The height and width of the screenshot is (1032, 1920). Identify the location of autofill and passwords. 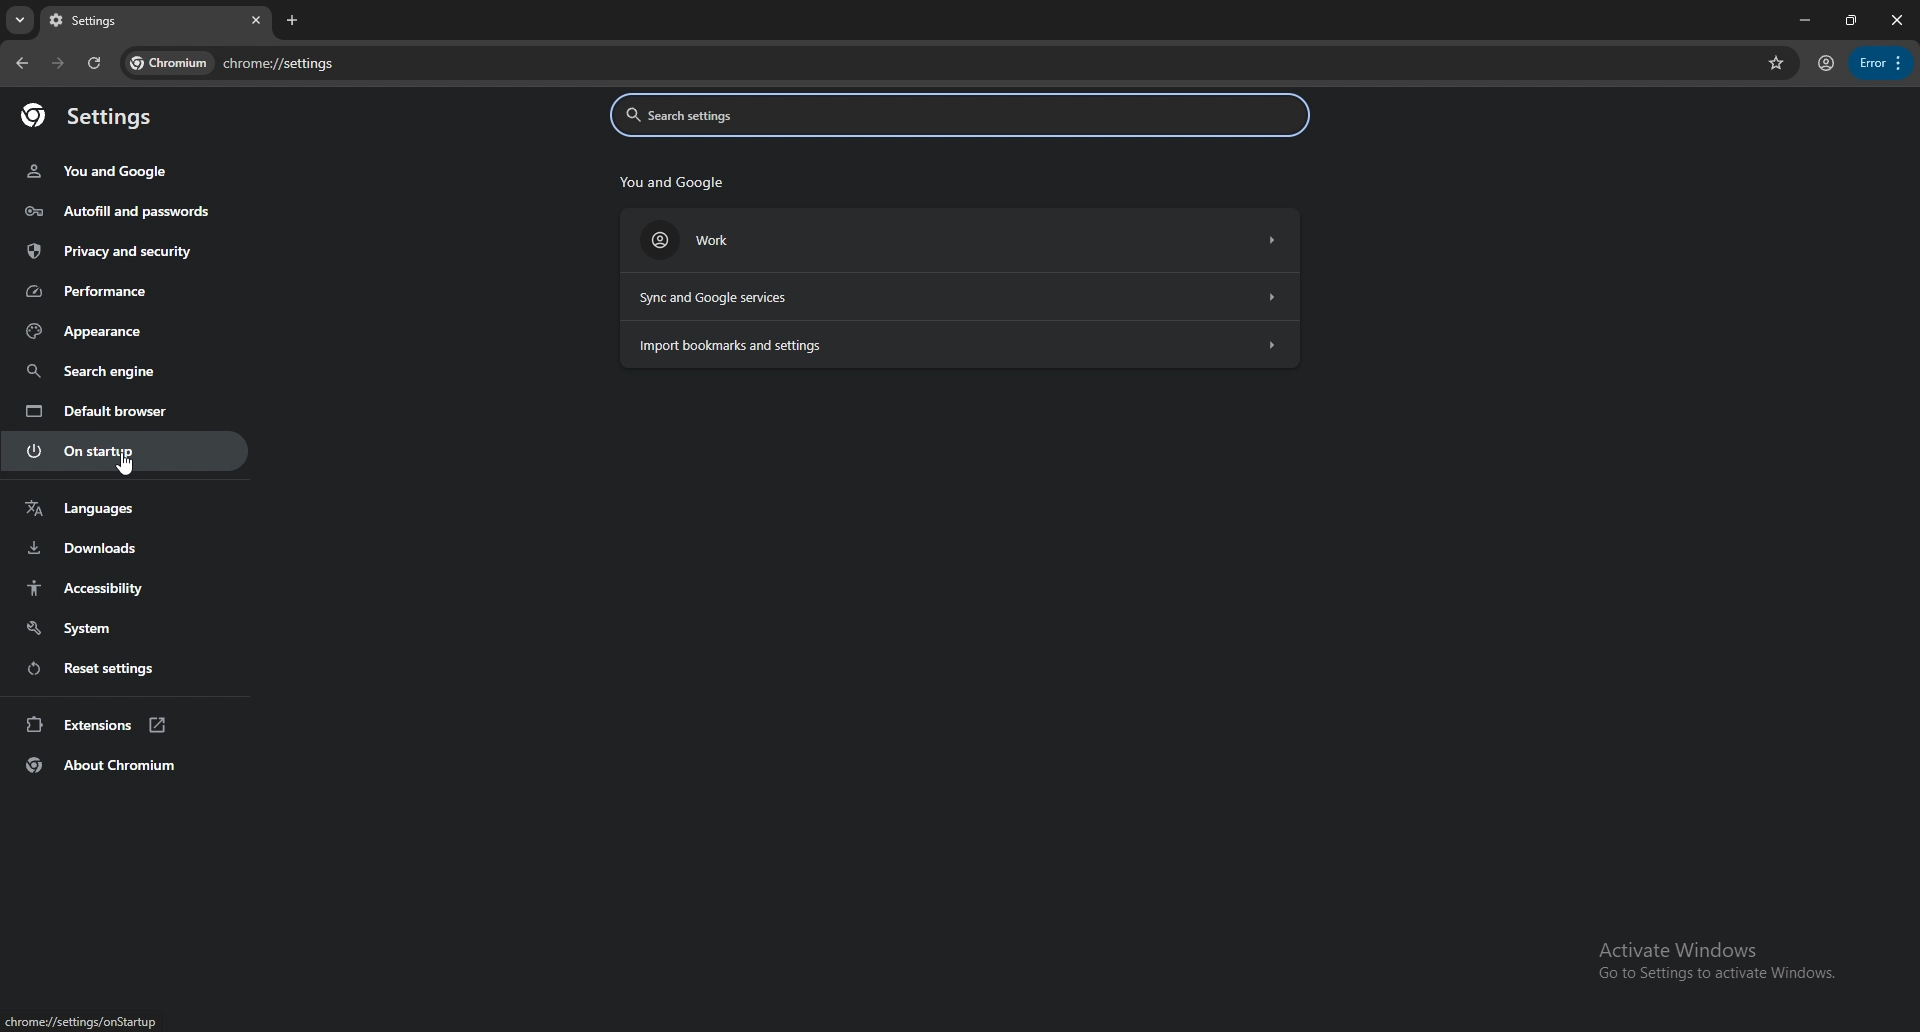
(118, 213).